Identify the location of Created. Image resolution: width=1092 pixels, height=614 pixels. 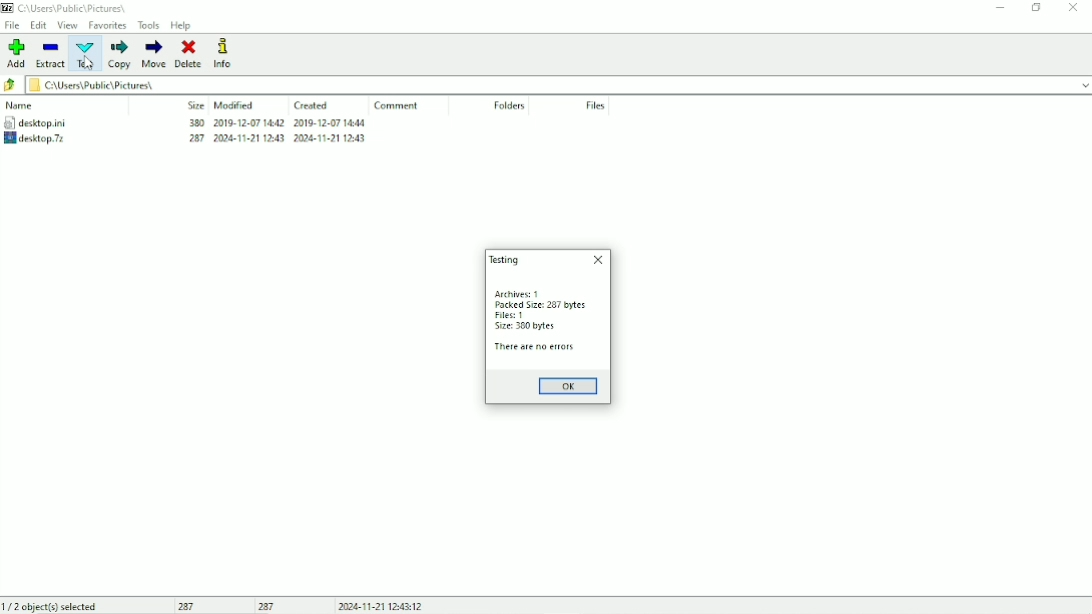
(311, 105).